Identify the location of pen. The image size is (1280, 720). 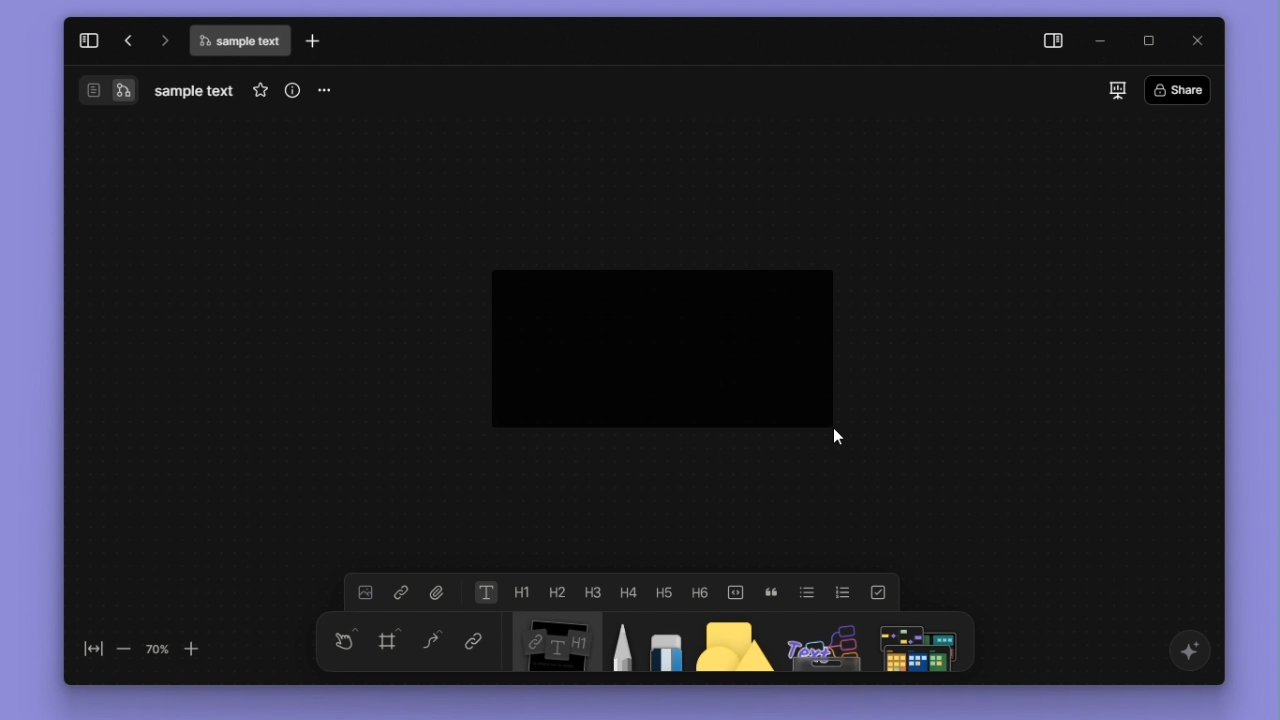
(618, 644).